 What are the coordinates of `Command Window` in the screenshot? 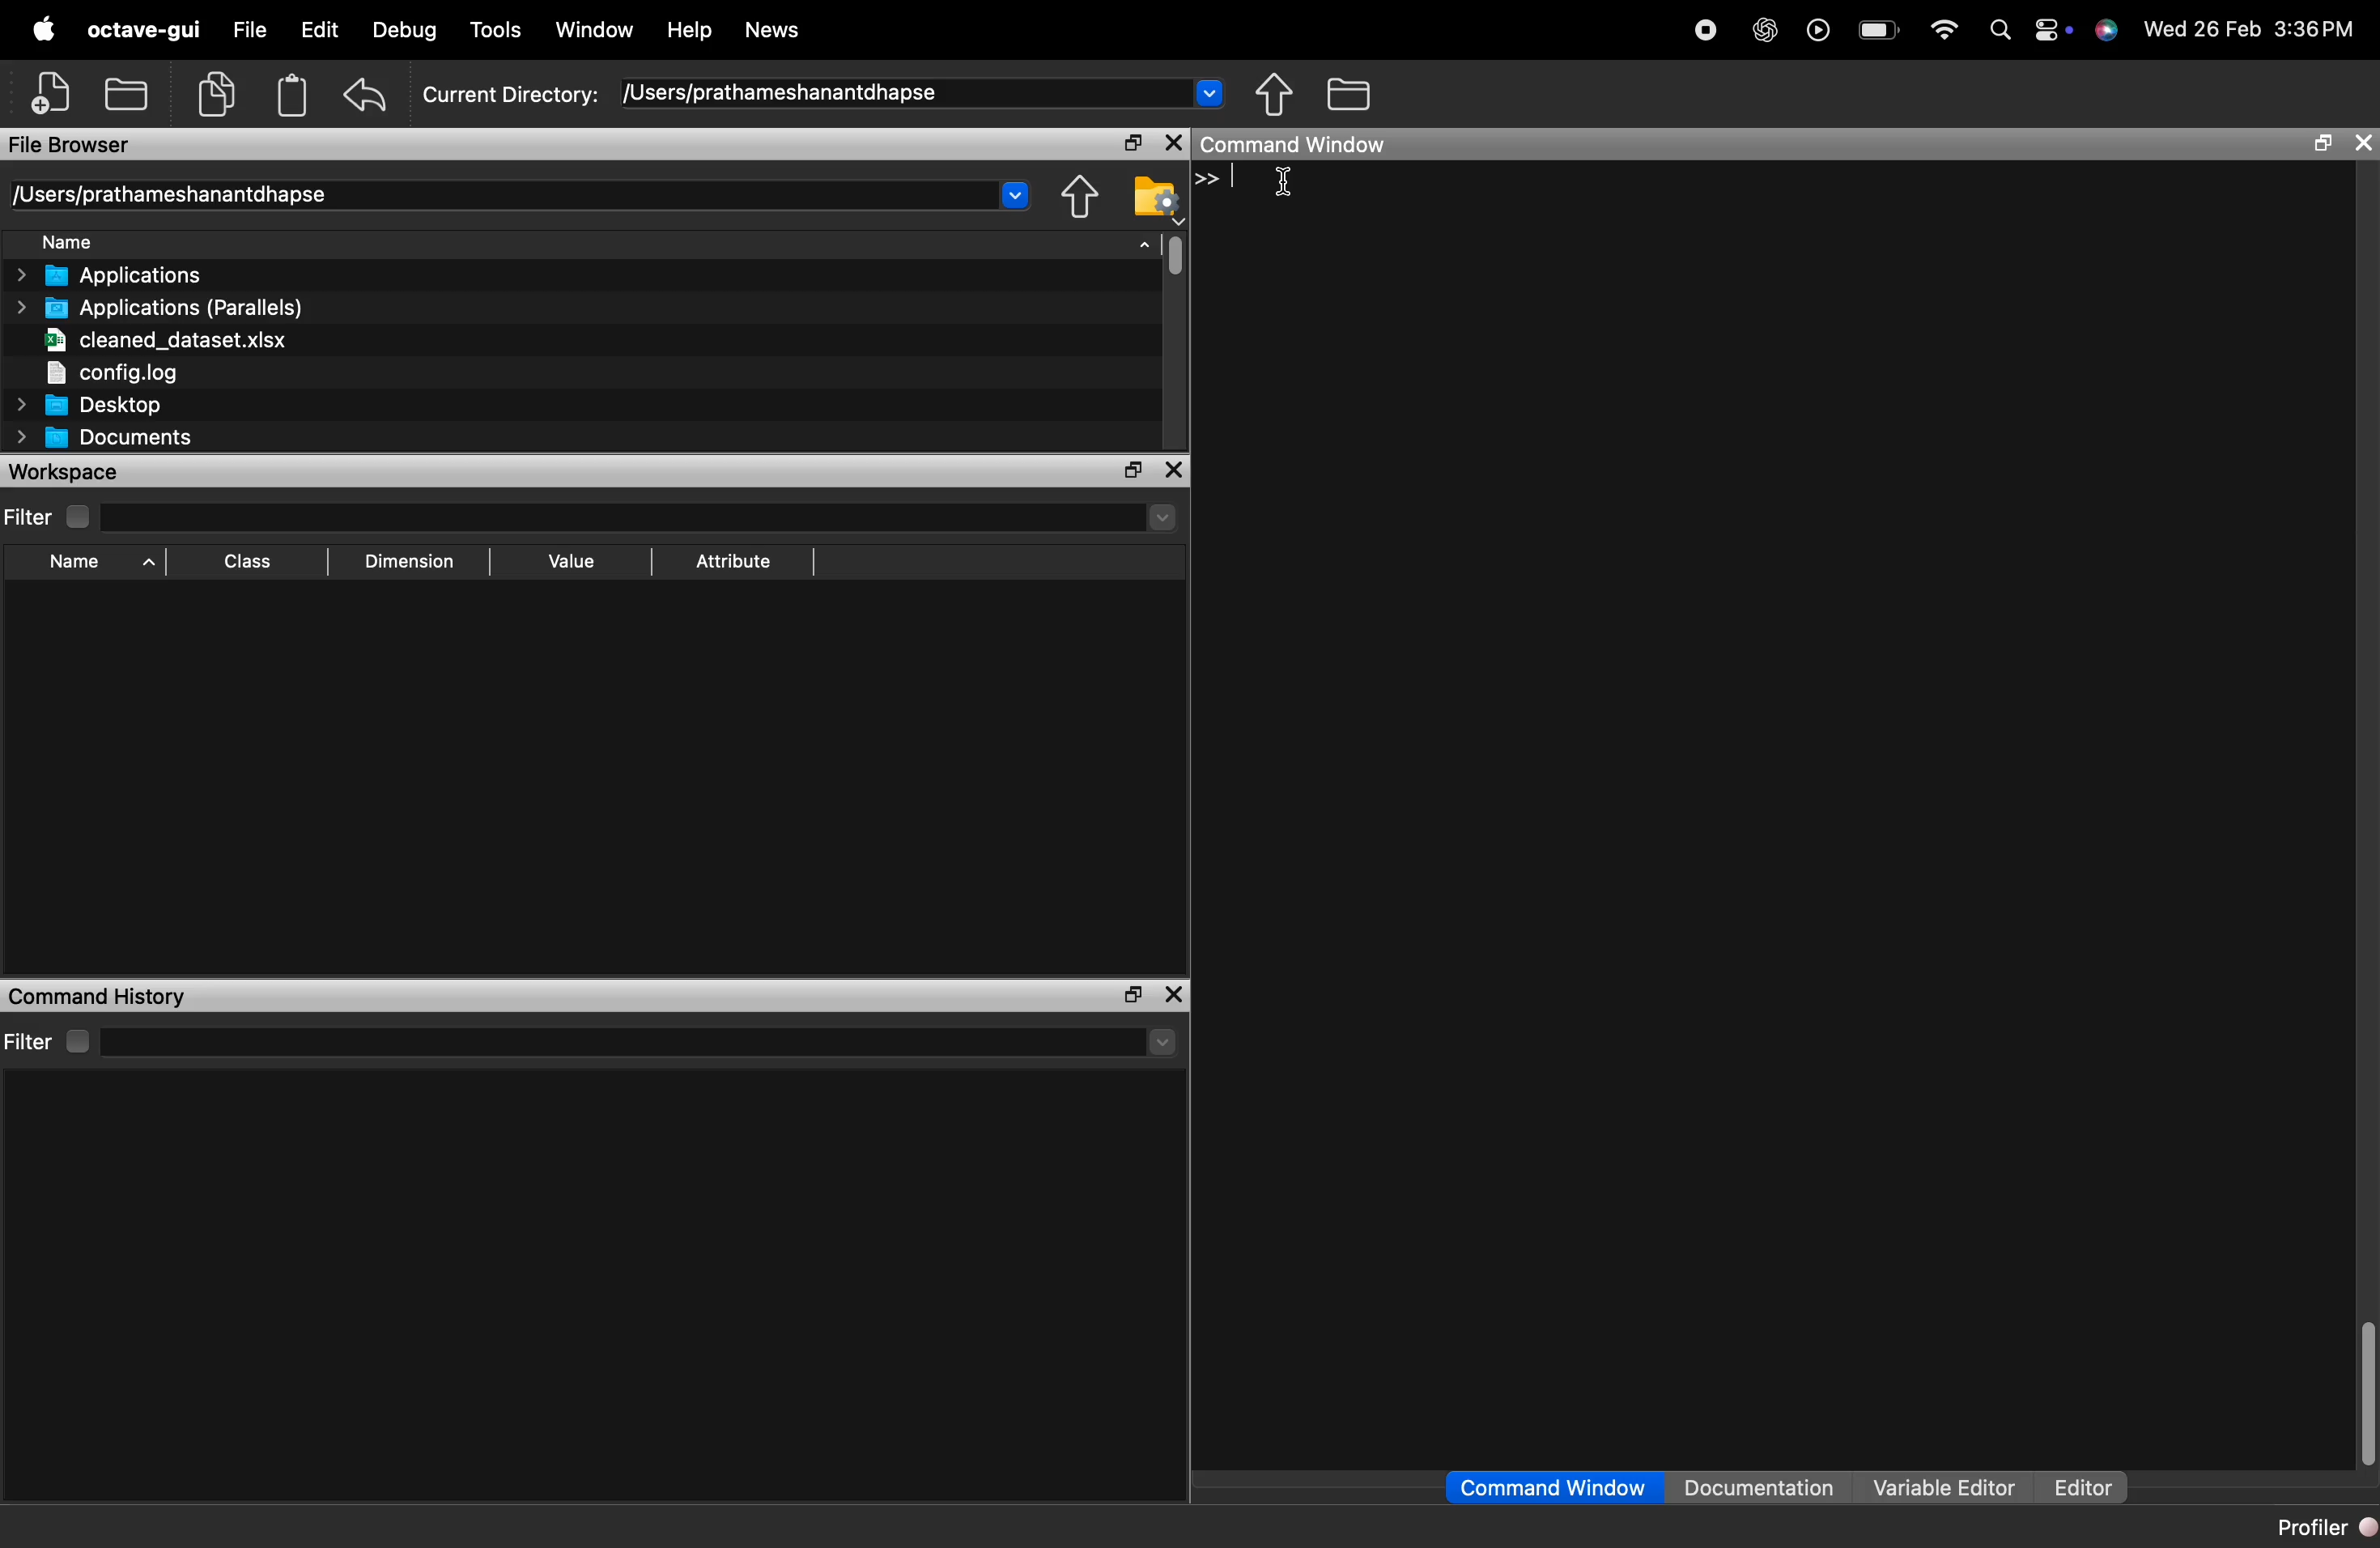 It's located at (1742, 145).